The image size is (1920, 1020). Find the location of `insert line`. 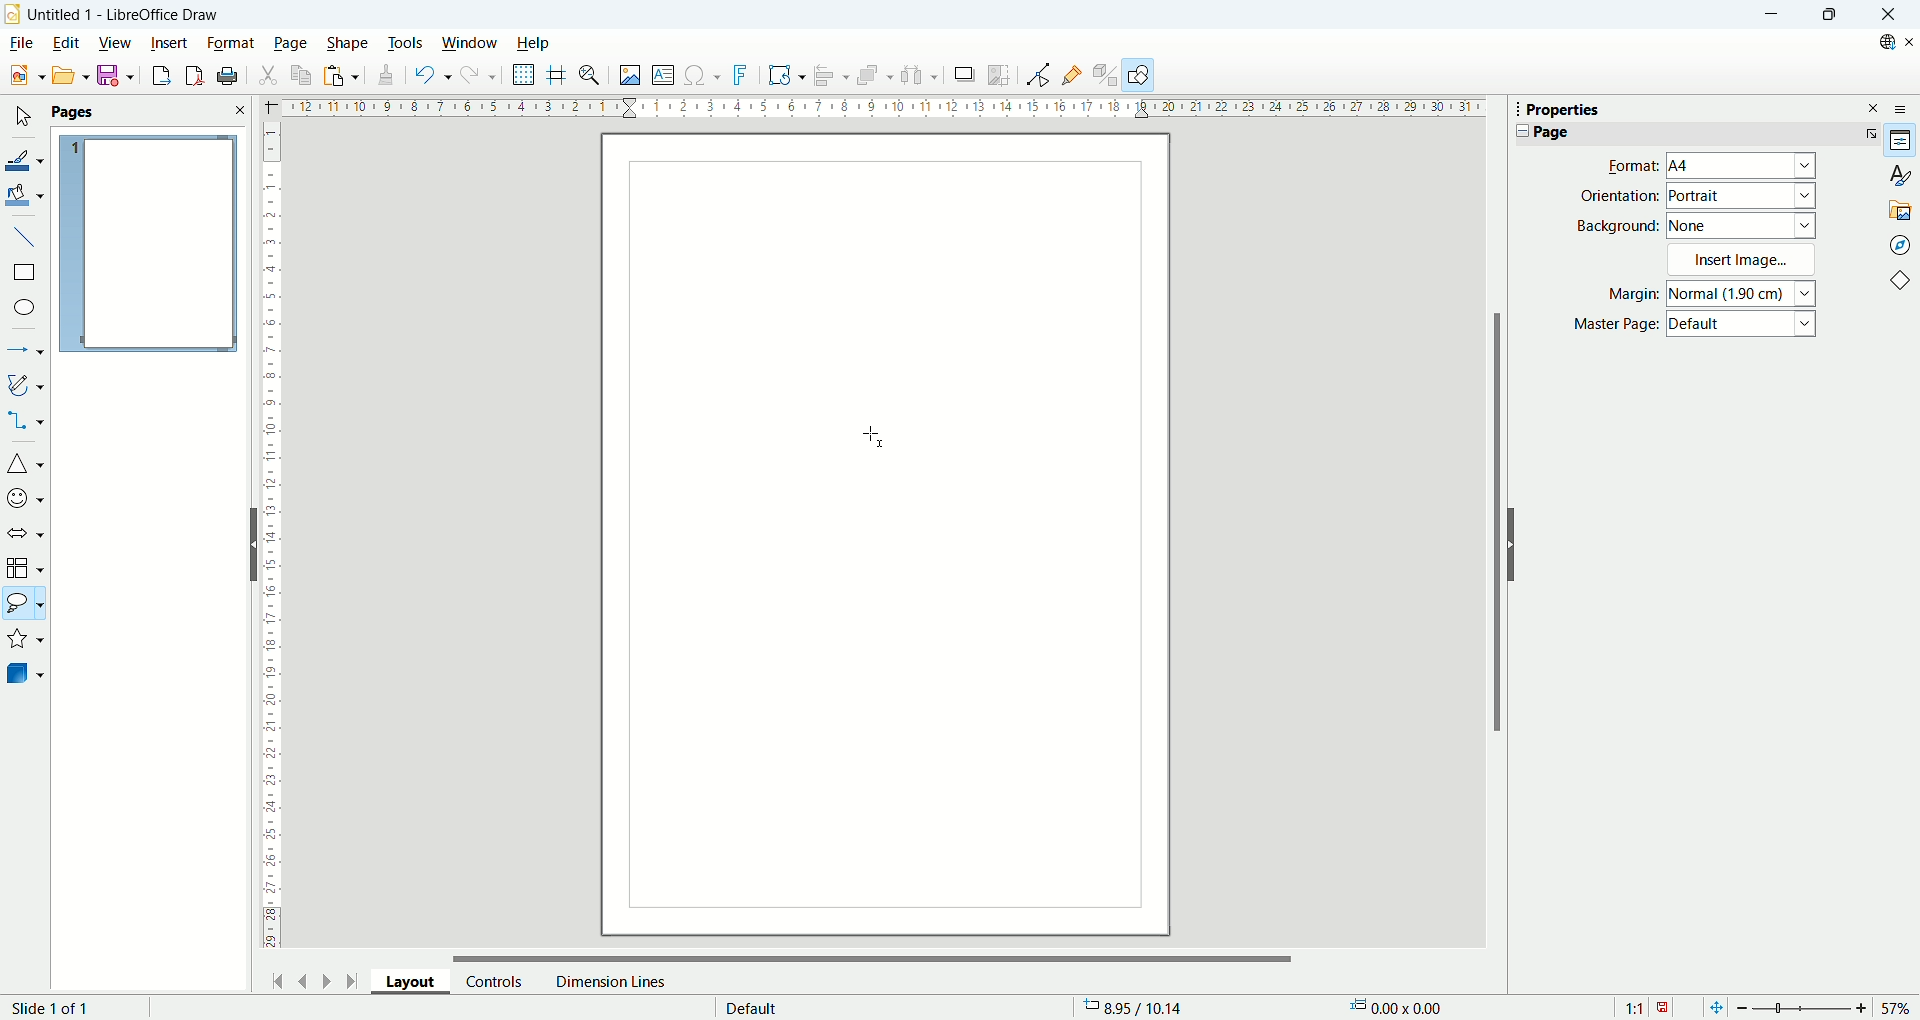

insert line is located at coordinates (24, 235).